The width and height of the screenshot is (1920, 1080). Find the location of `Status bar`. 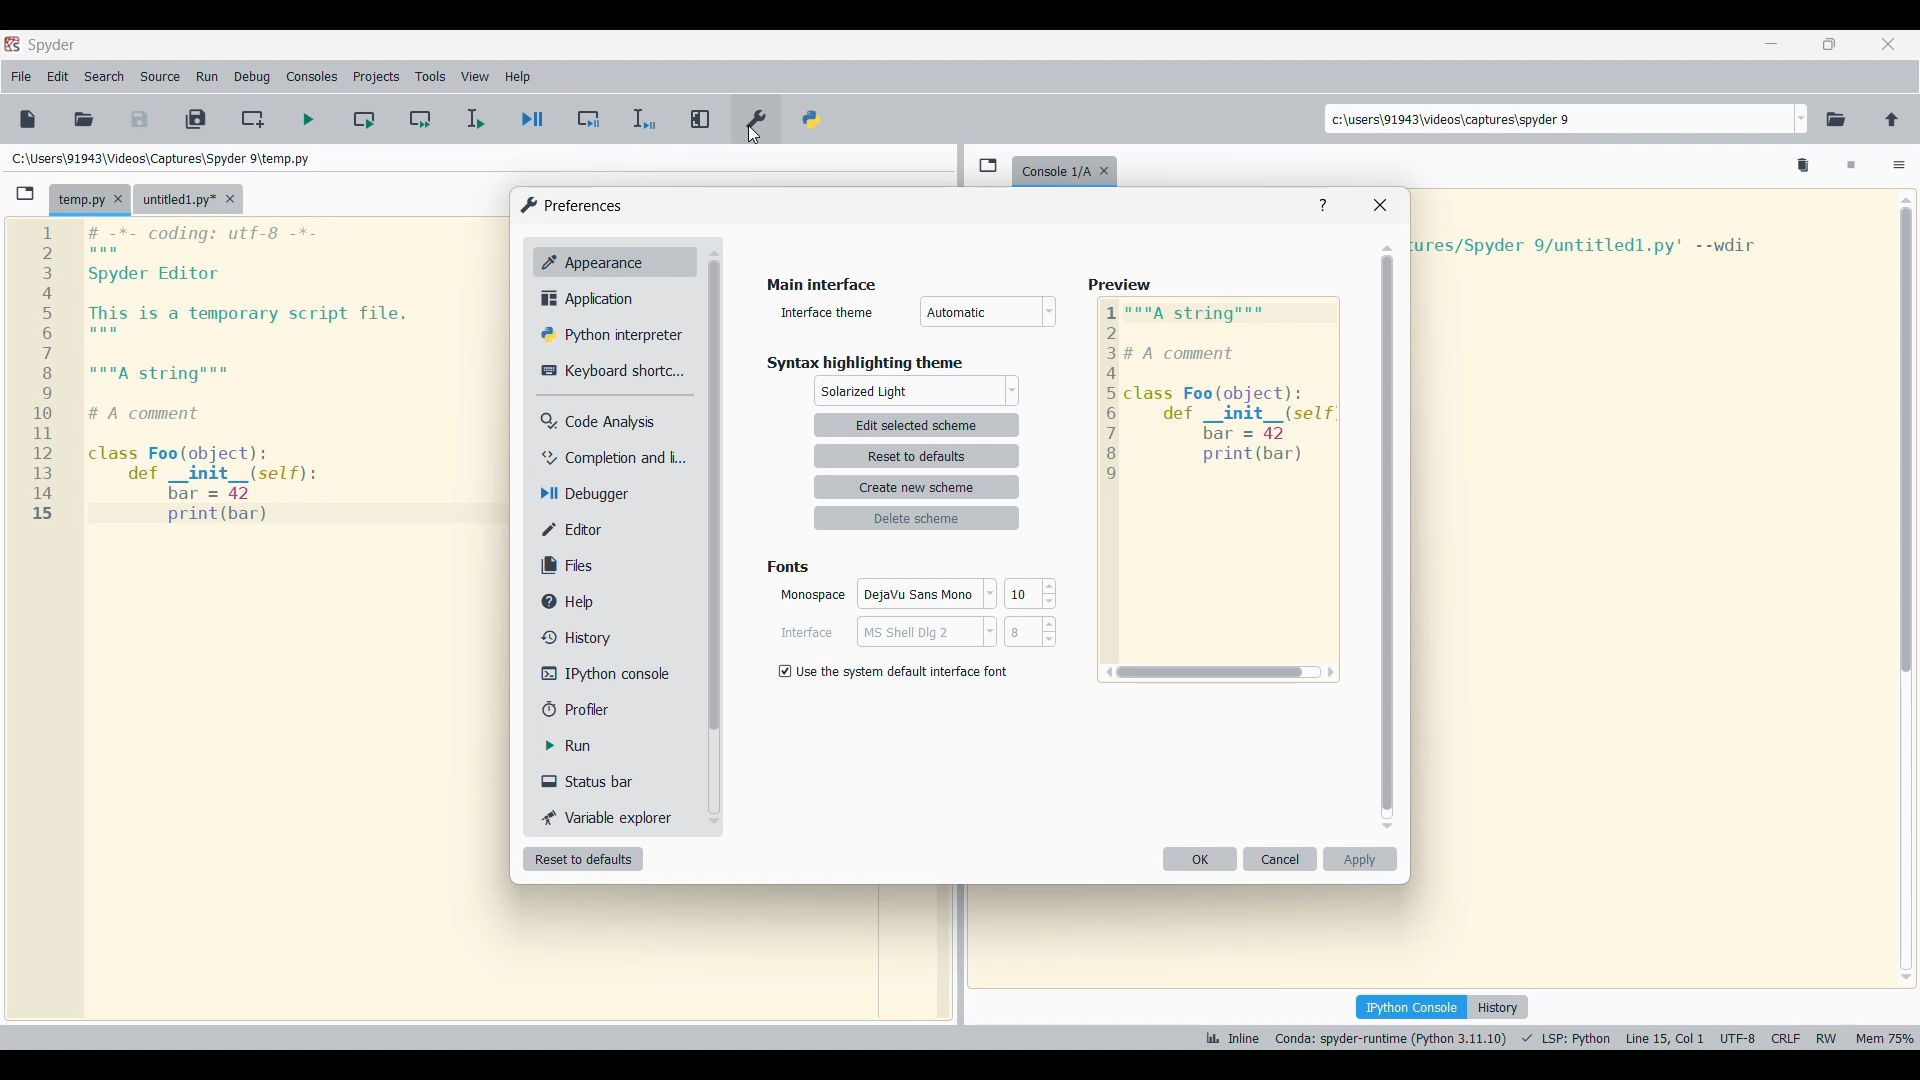

Status bar is located at coordinates (614, 781).